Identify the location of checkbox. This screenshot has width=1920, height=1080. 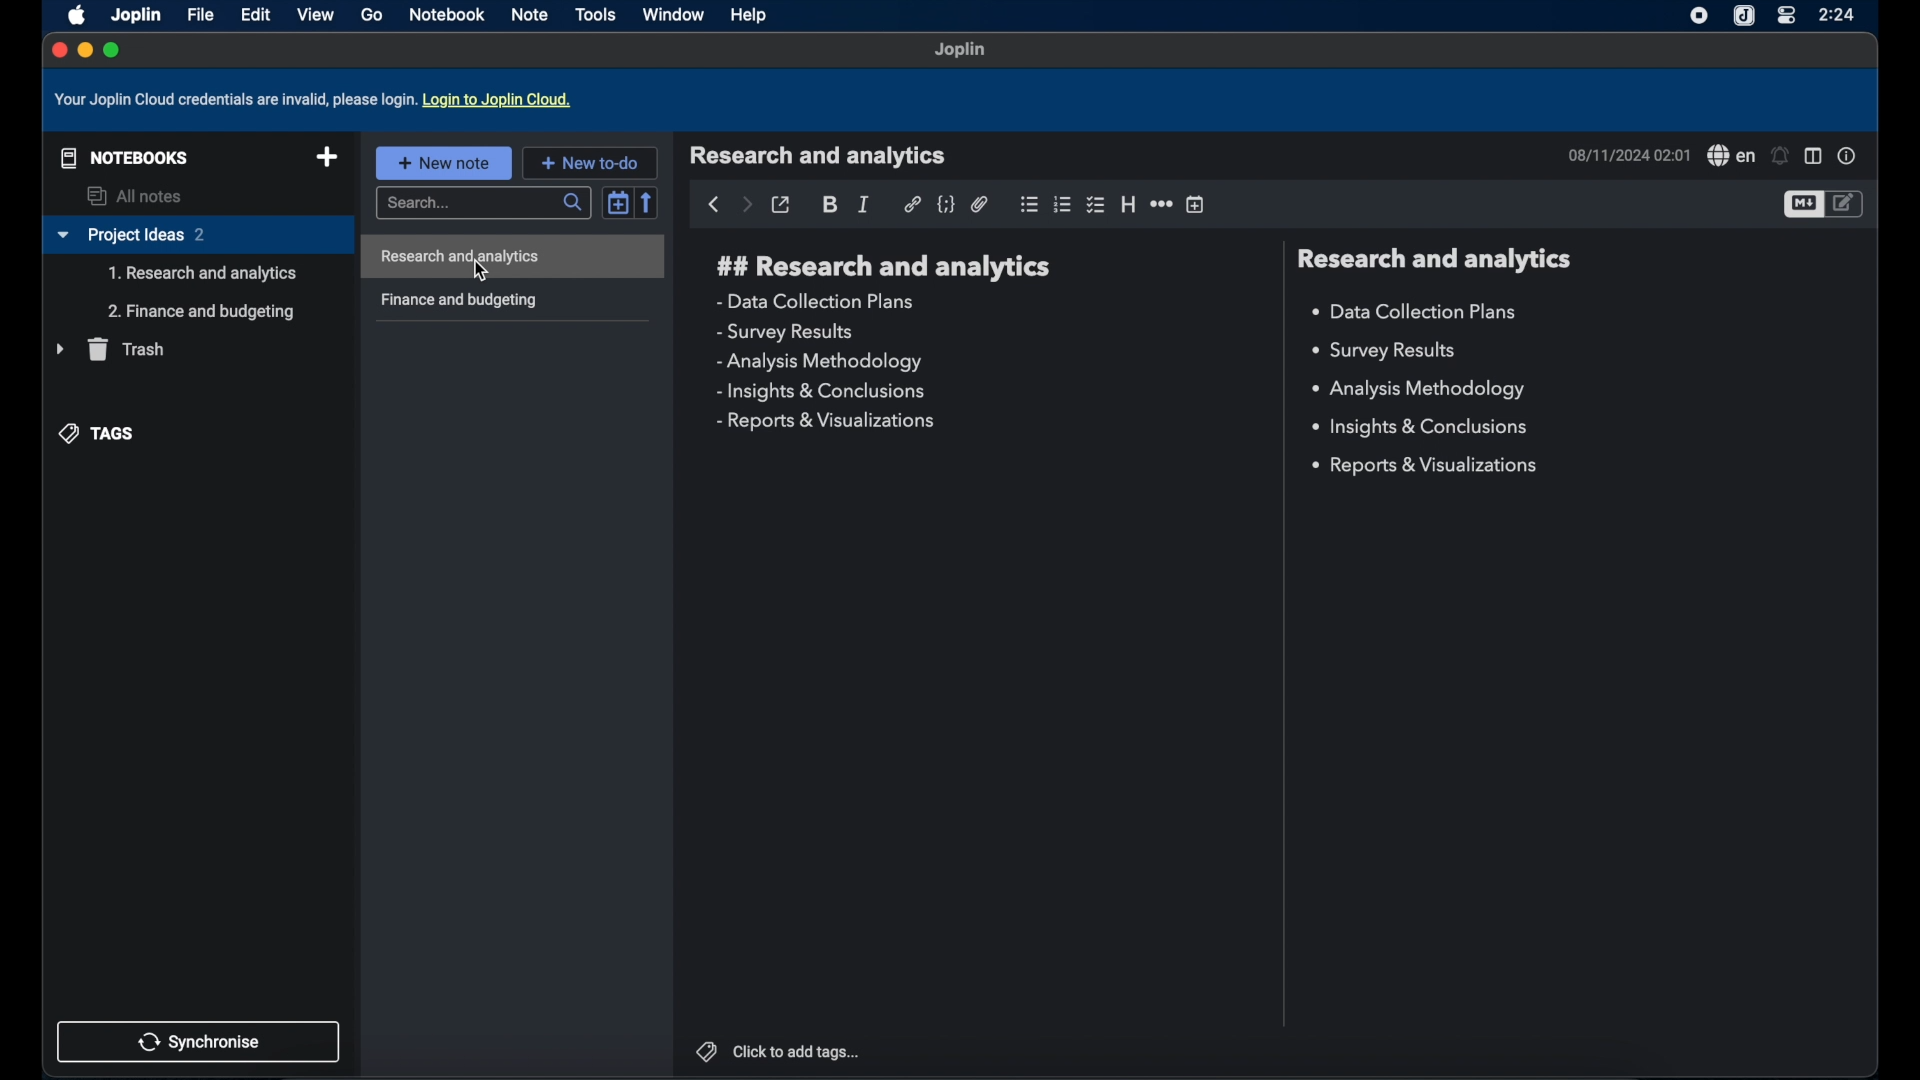
(1097, 204).